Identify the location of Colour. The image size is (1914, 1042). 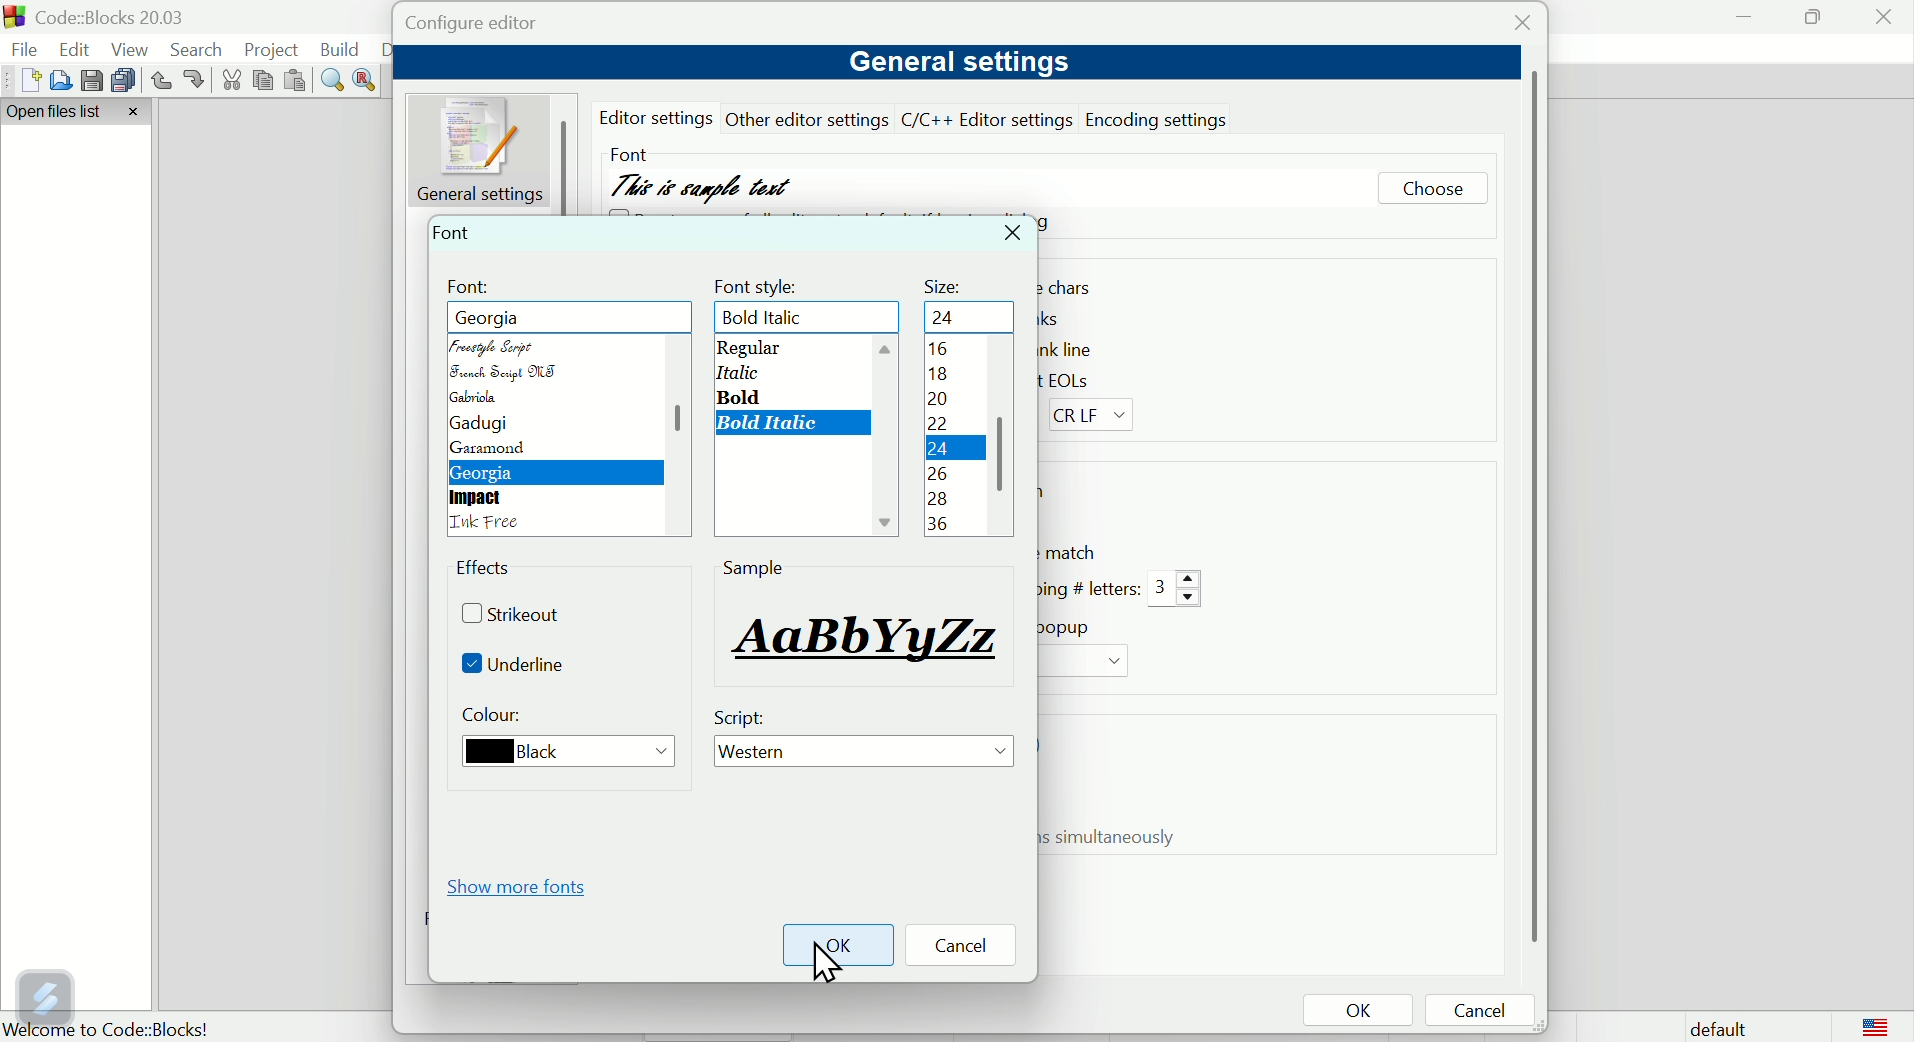
(497, 718).